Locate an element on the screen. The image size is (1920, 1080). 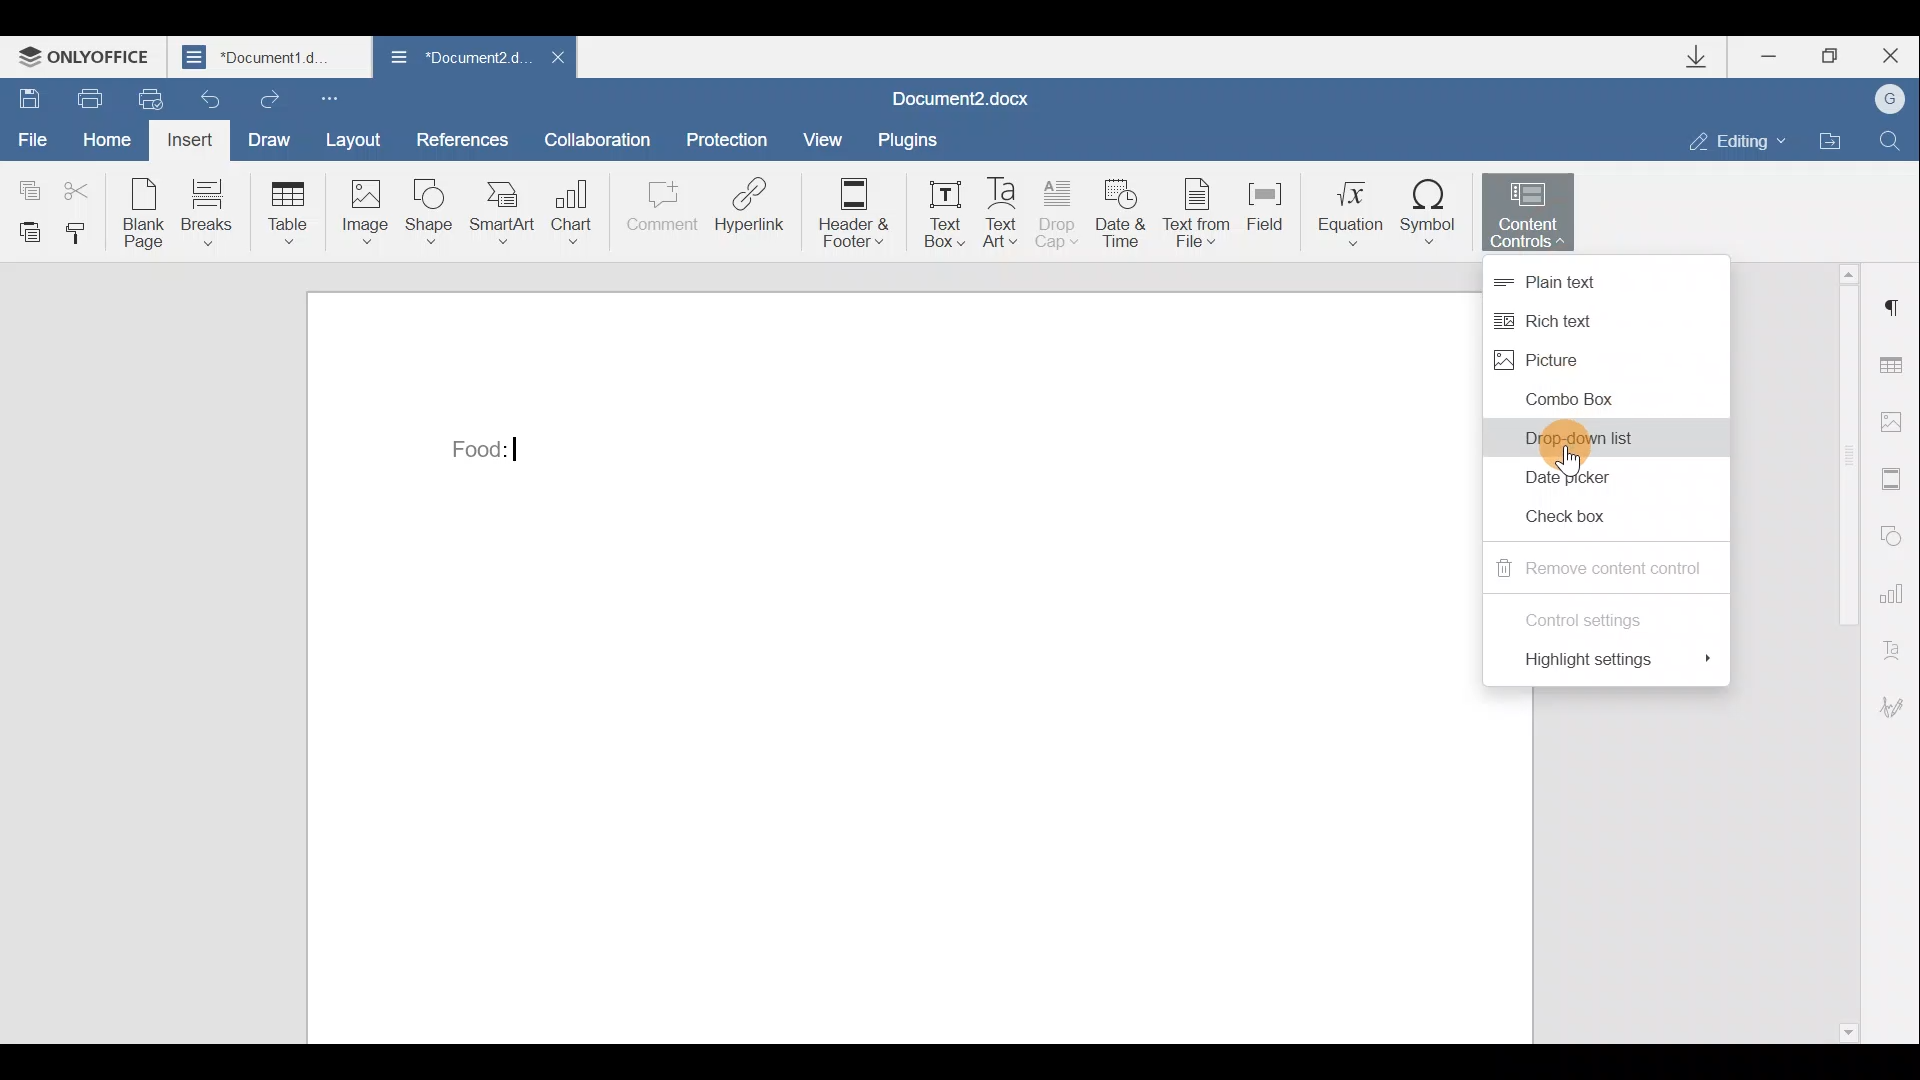
Document1 d.. is located at coordinates (272, 56).